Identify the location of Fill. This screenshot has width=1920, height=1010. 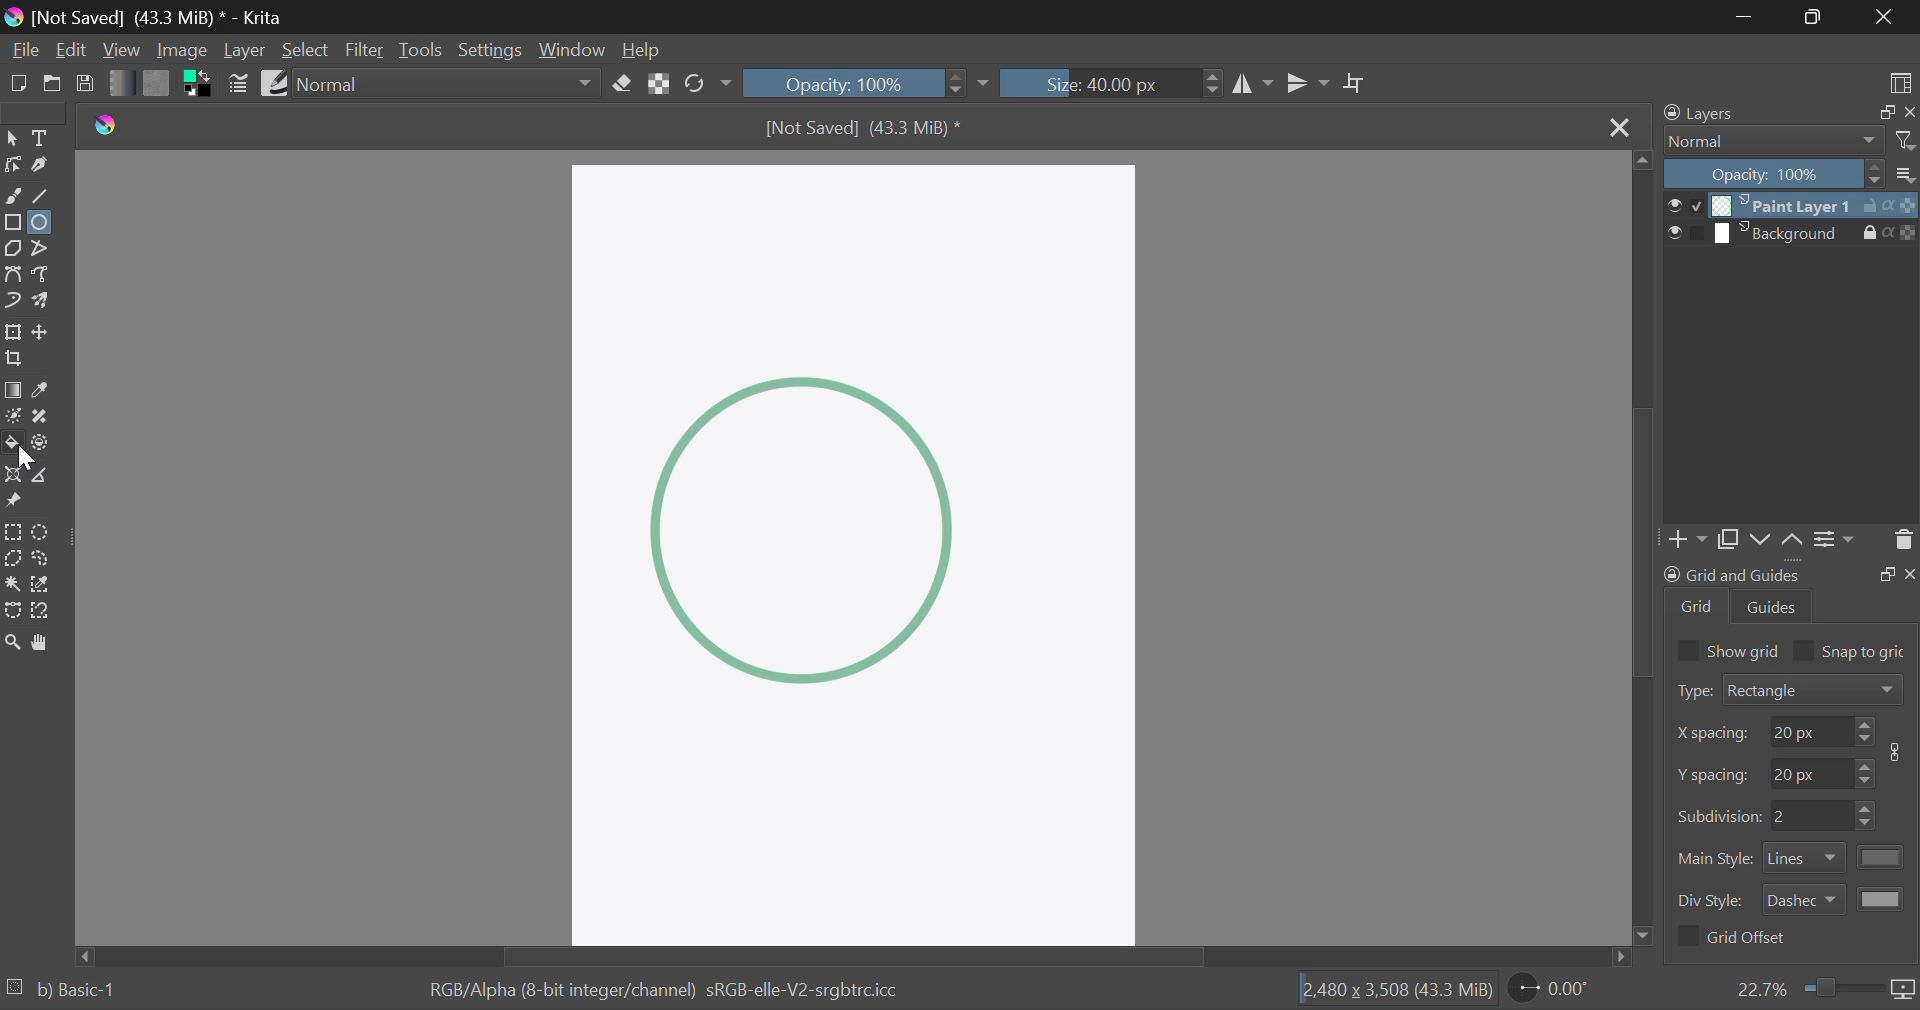
(12, 444).